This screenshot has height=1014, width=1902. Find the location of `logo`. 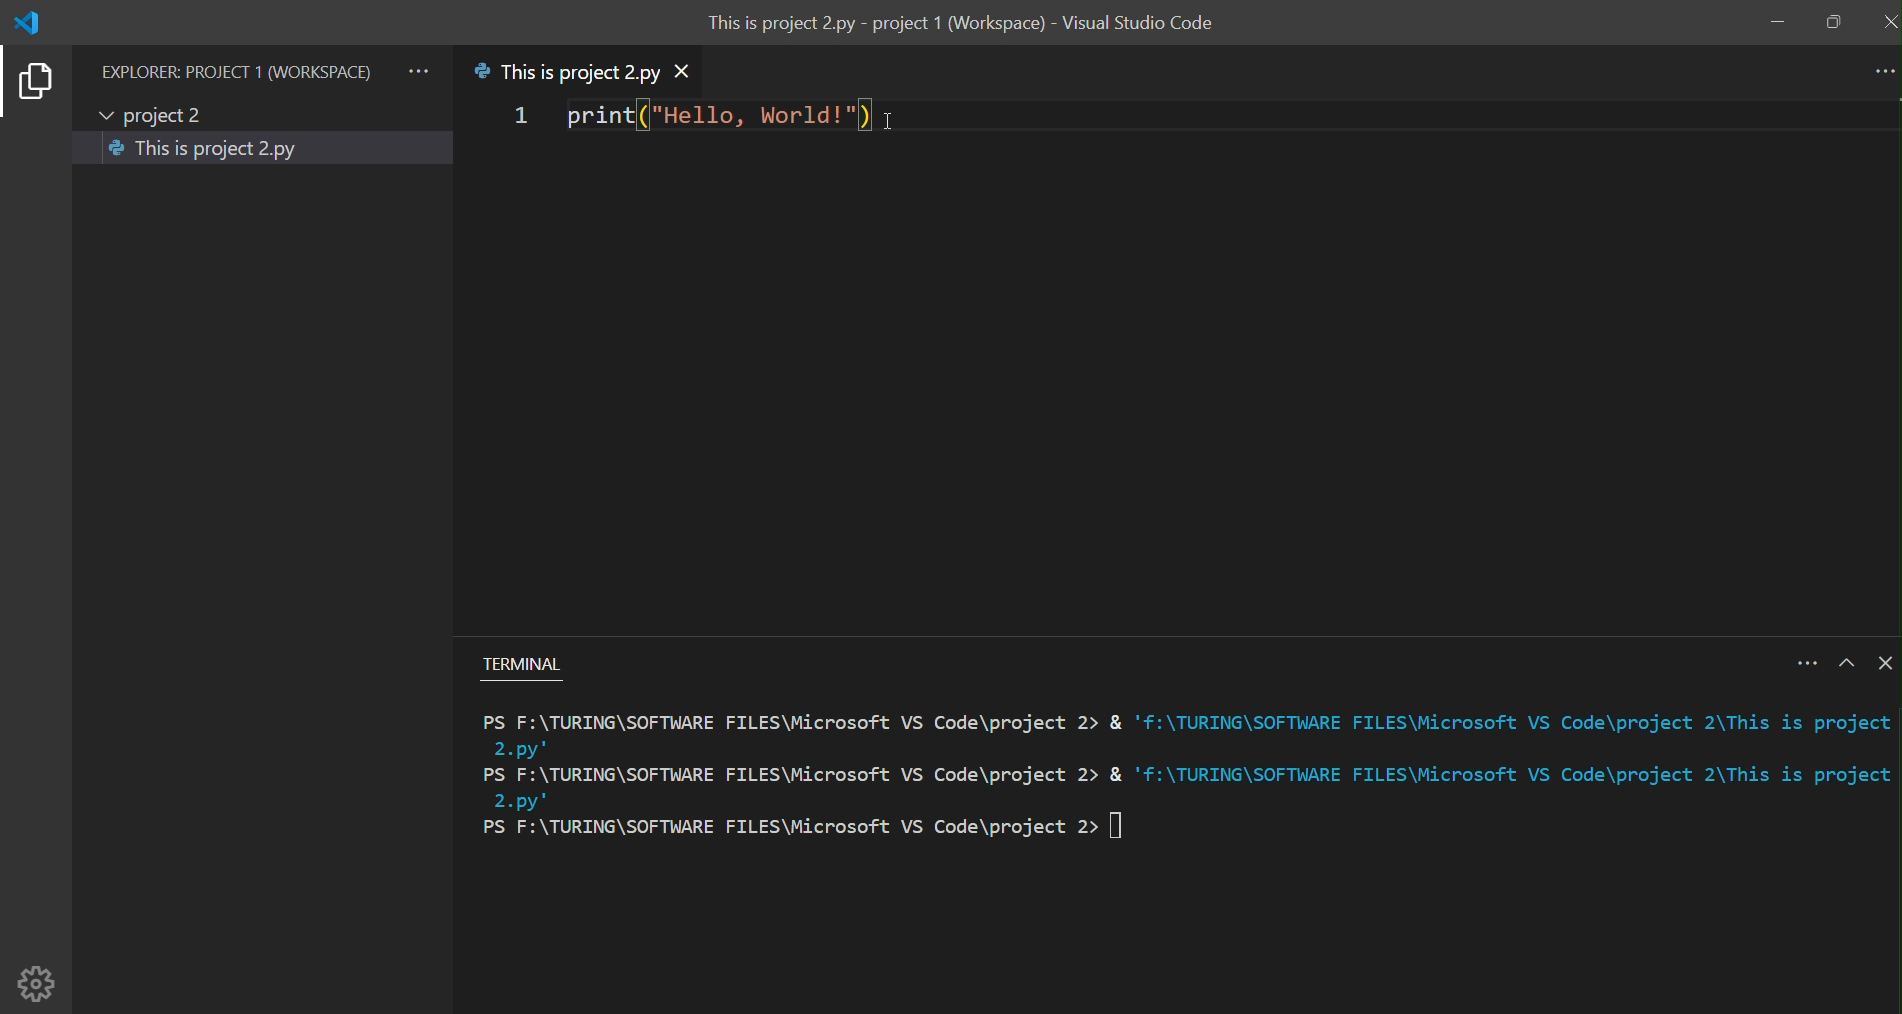

logo is located at coordinates (28, 23).